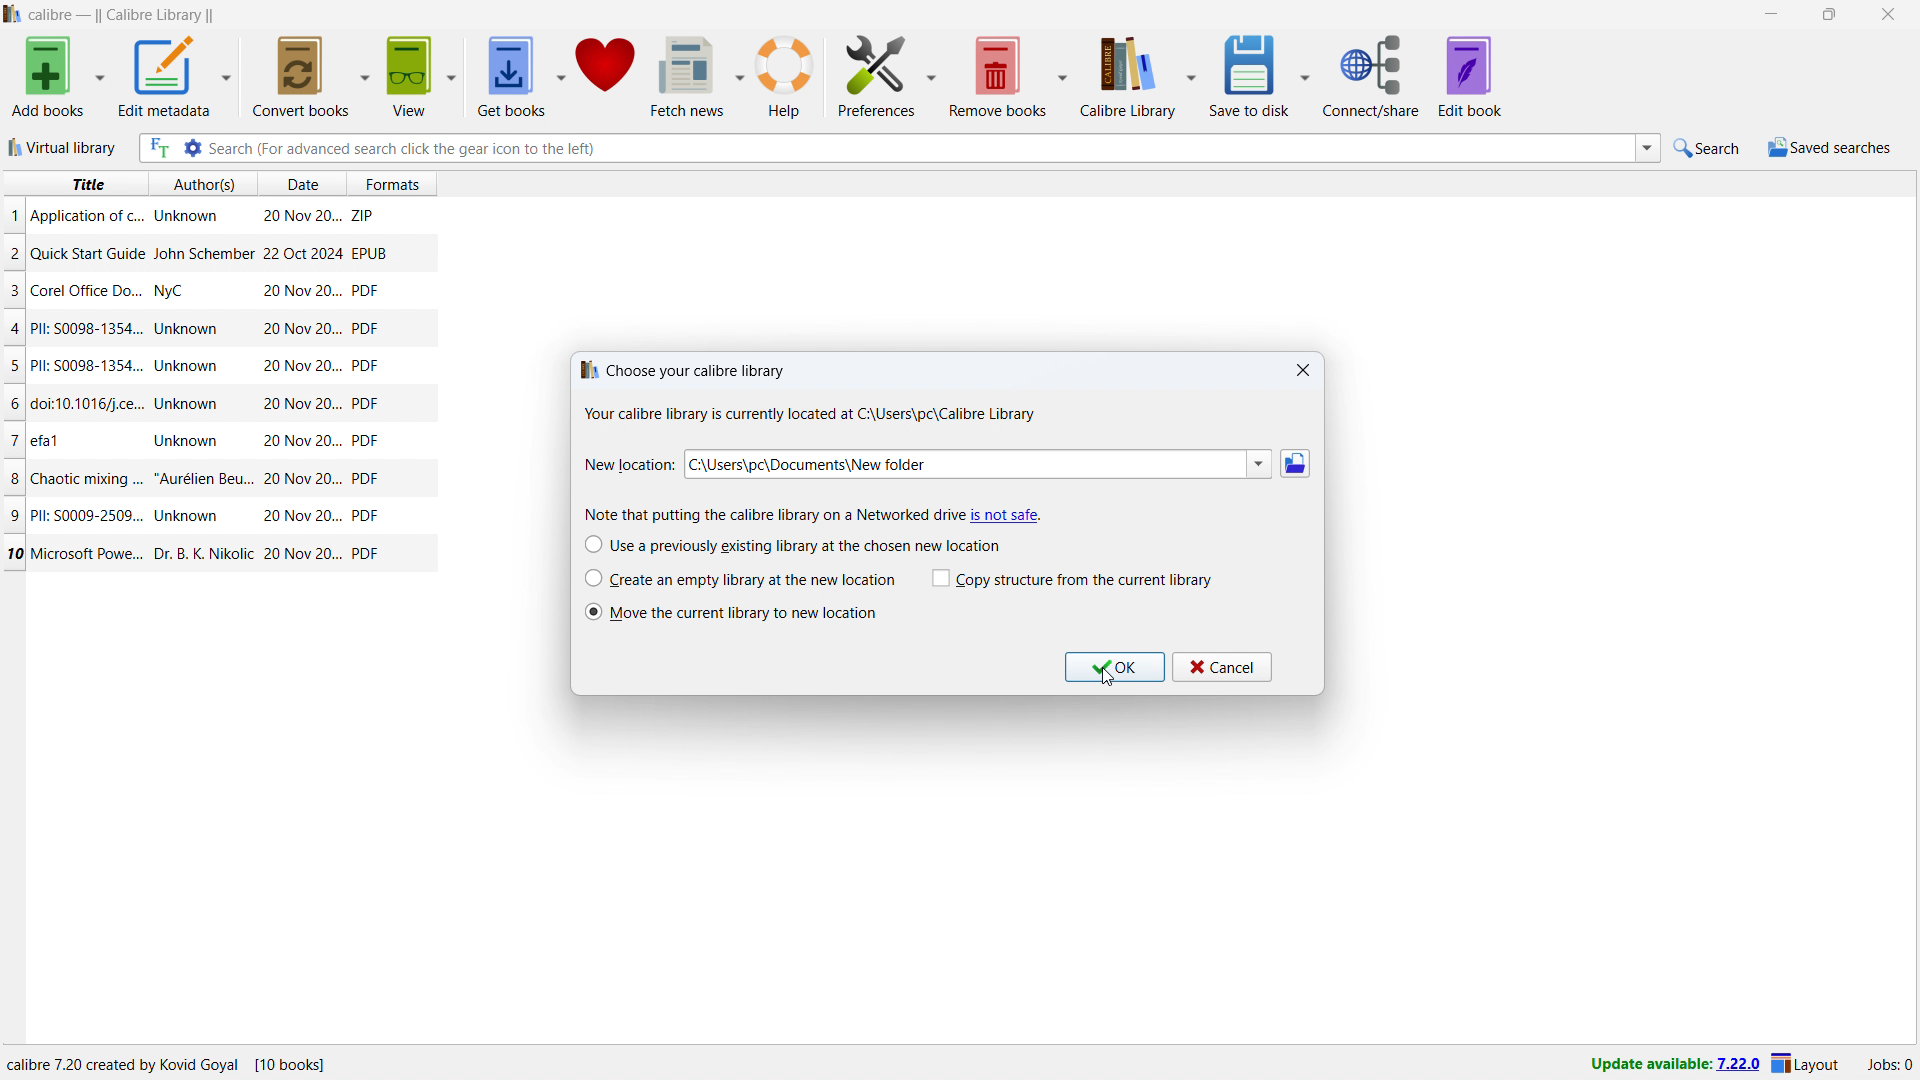 Image resolution: width=1920 pixels, height=1080 pixels. Describe the element at coordinates (765, 514) in the screenshot. I see `Note` at that location.